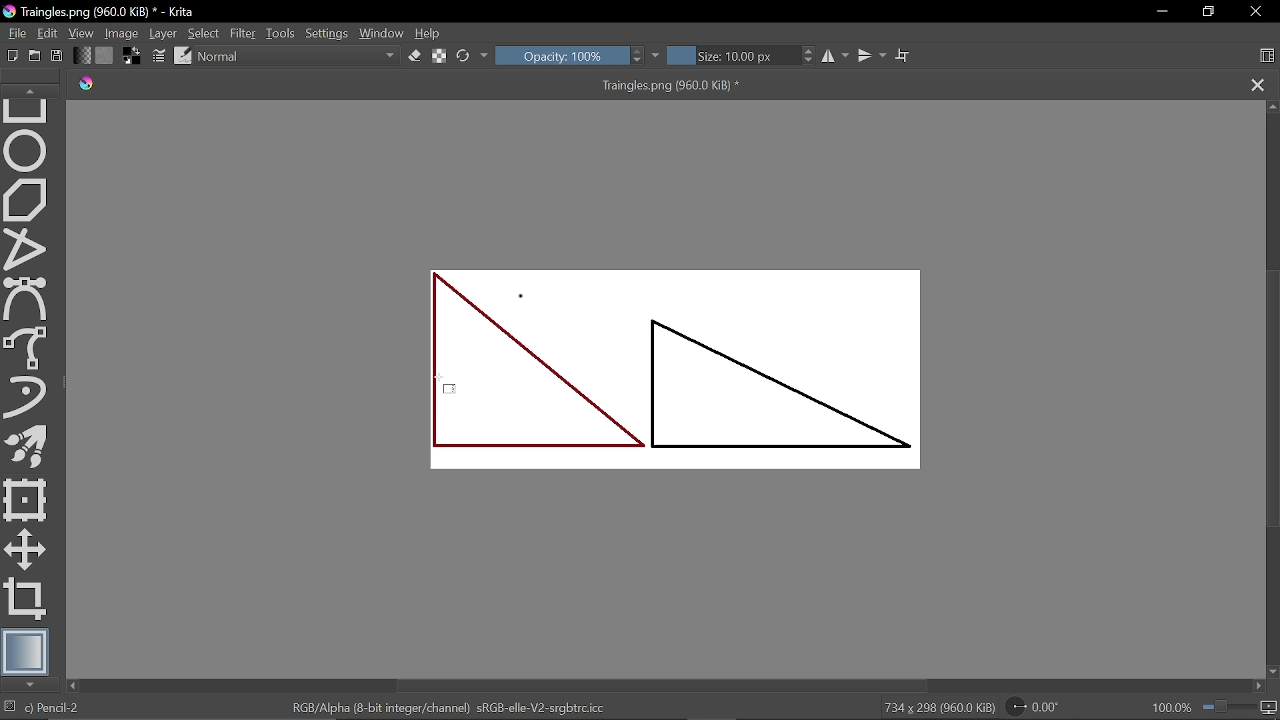  I want to click on Move tool, so click(25, 549).